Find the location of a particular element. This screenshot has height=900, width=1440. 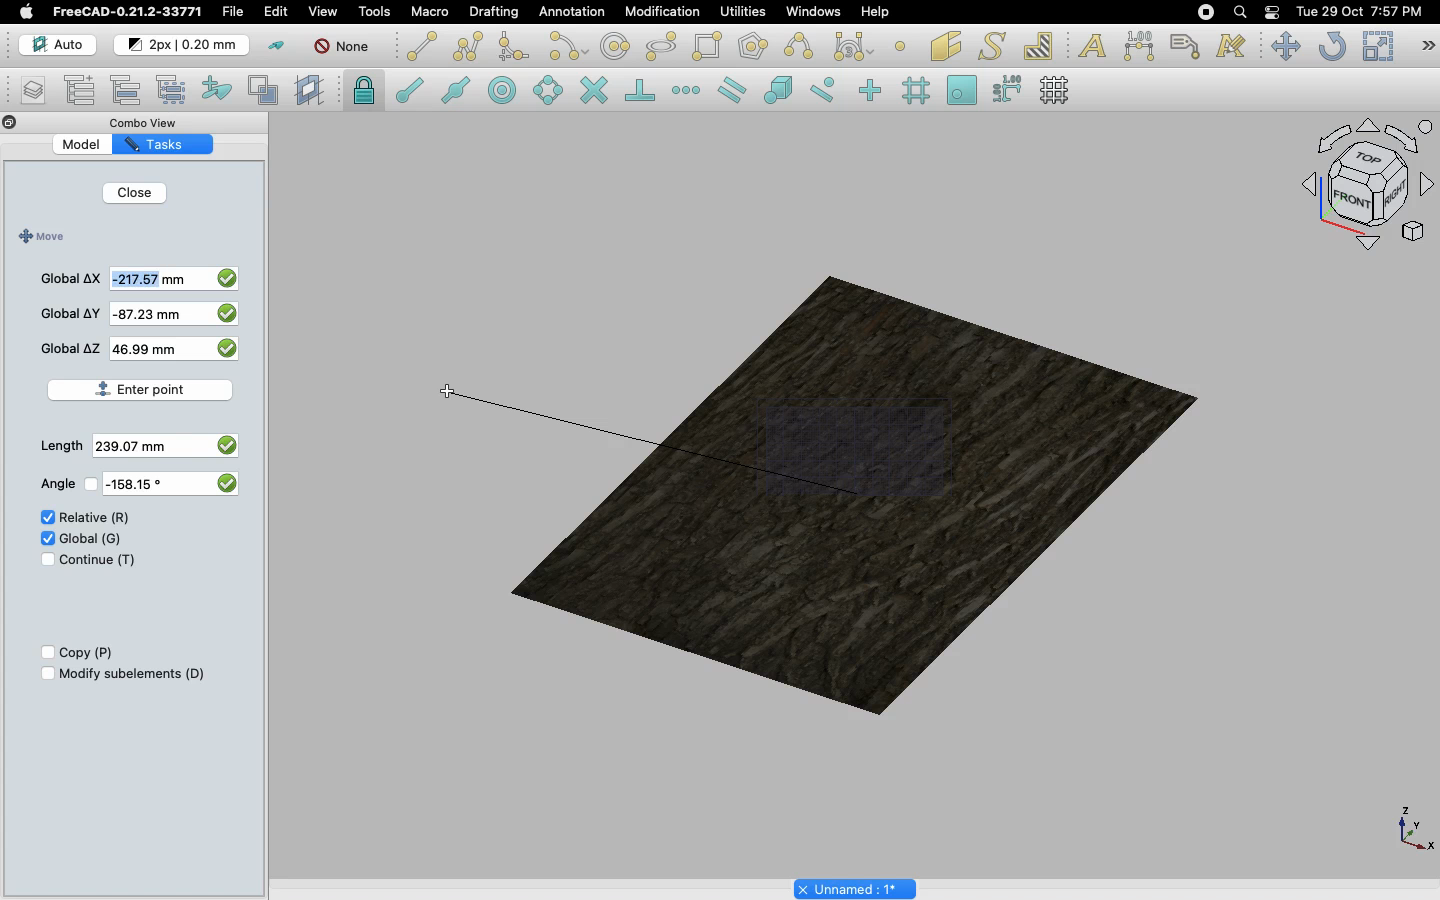

checkbox is located at coordinates (225, 482).